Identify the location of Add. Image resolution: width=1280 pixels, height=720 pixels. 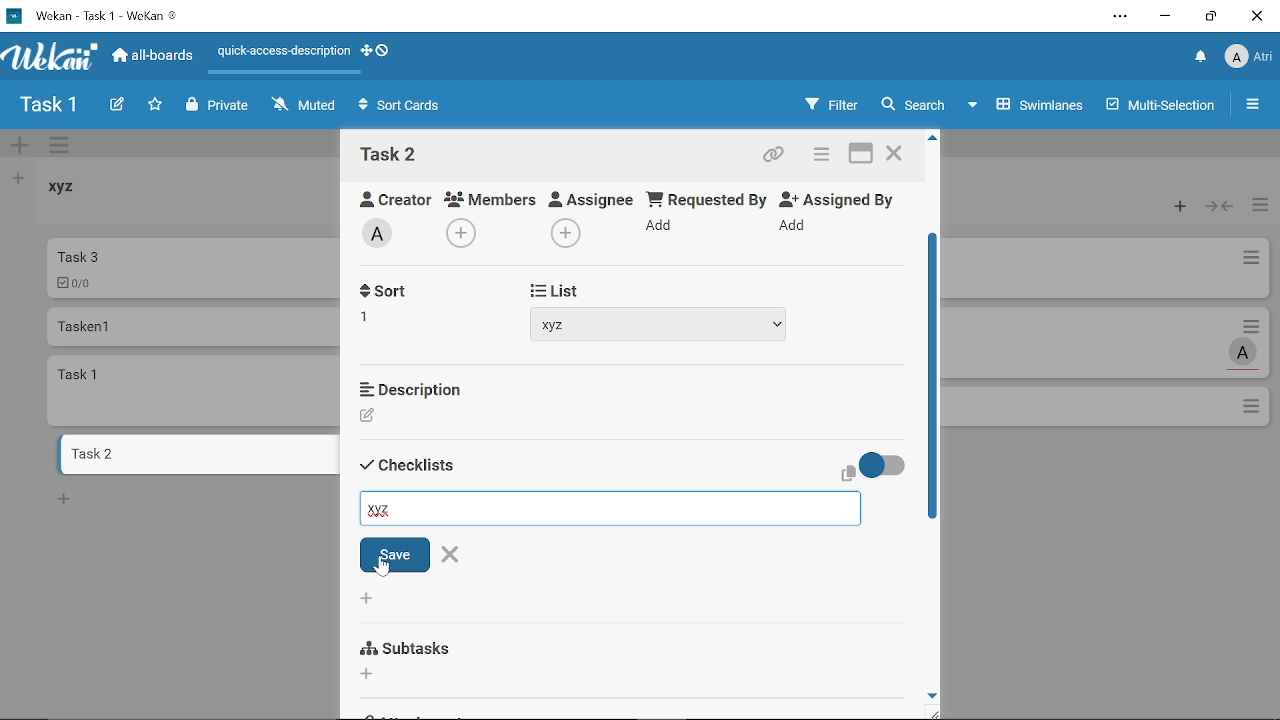
(796, 226).